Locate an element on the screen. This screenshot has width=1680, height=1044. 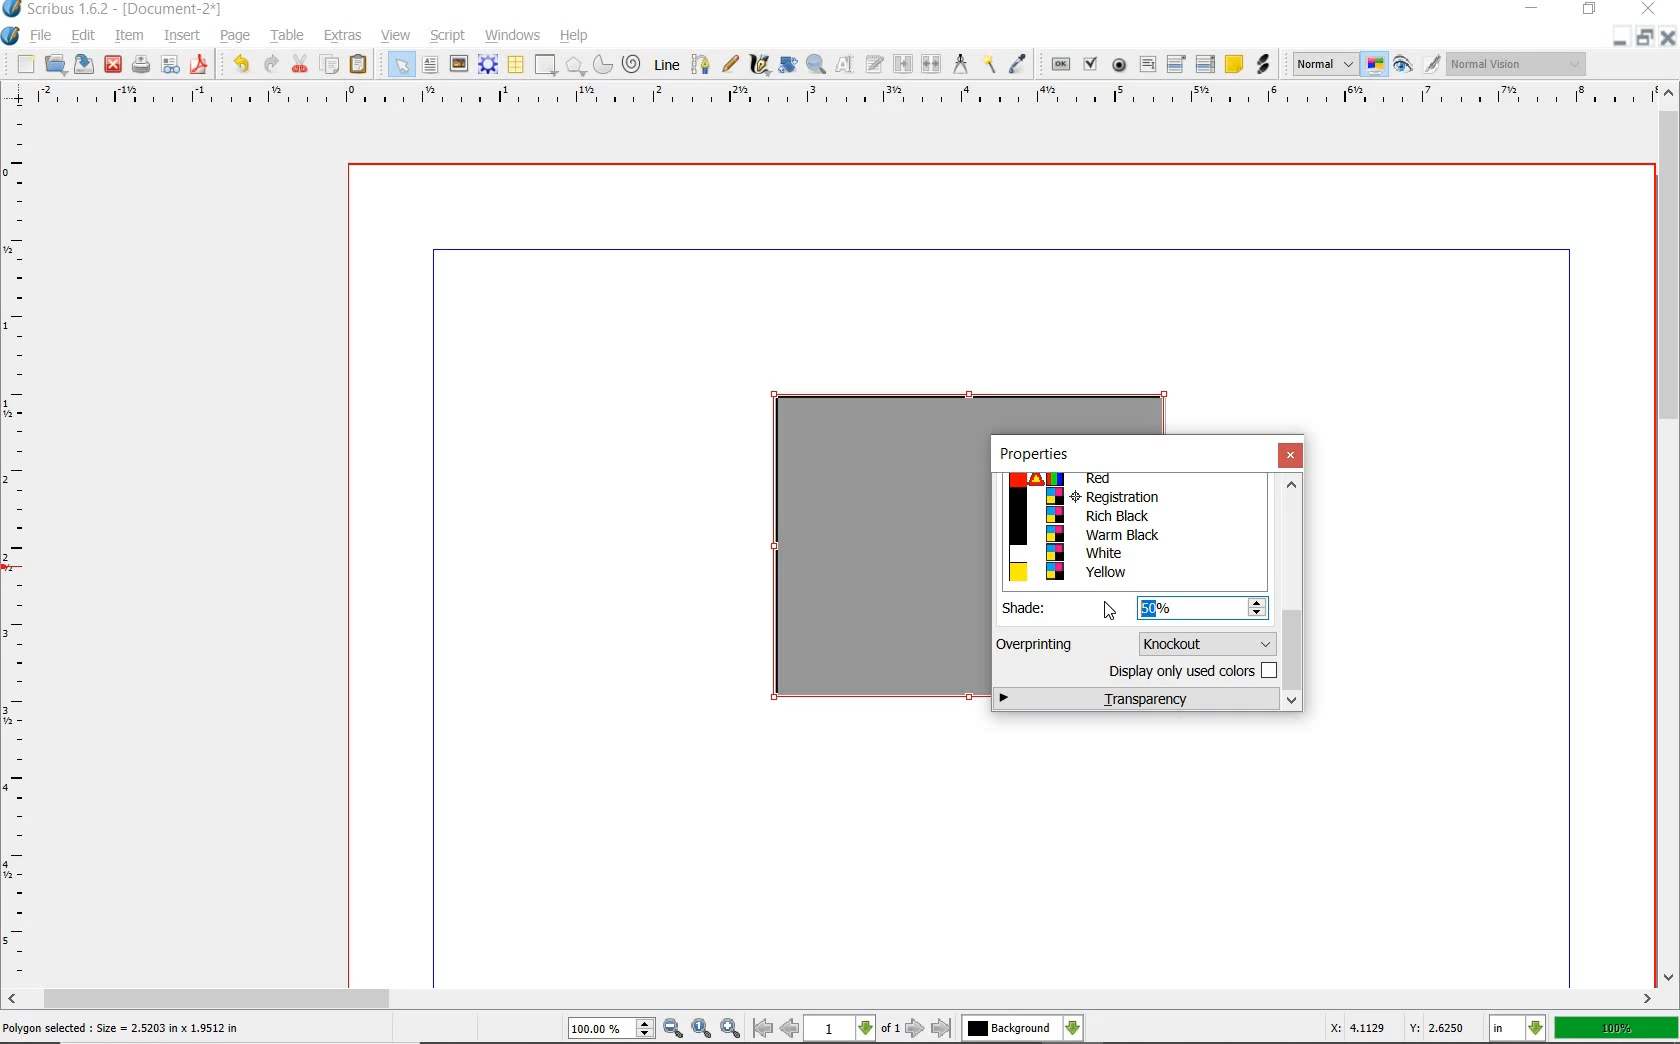
paste is located at coordinates (359, 66).